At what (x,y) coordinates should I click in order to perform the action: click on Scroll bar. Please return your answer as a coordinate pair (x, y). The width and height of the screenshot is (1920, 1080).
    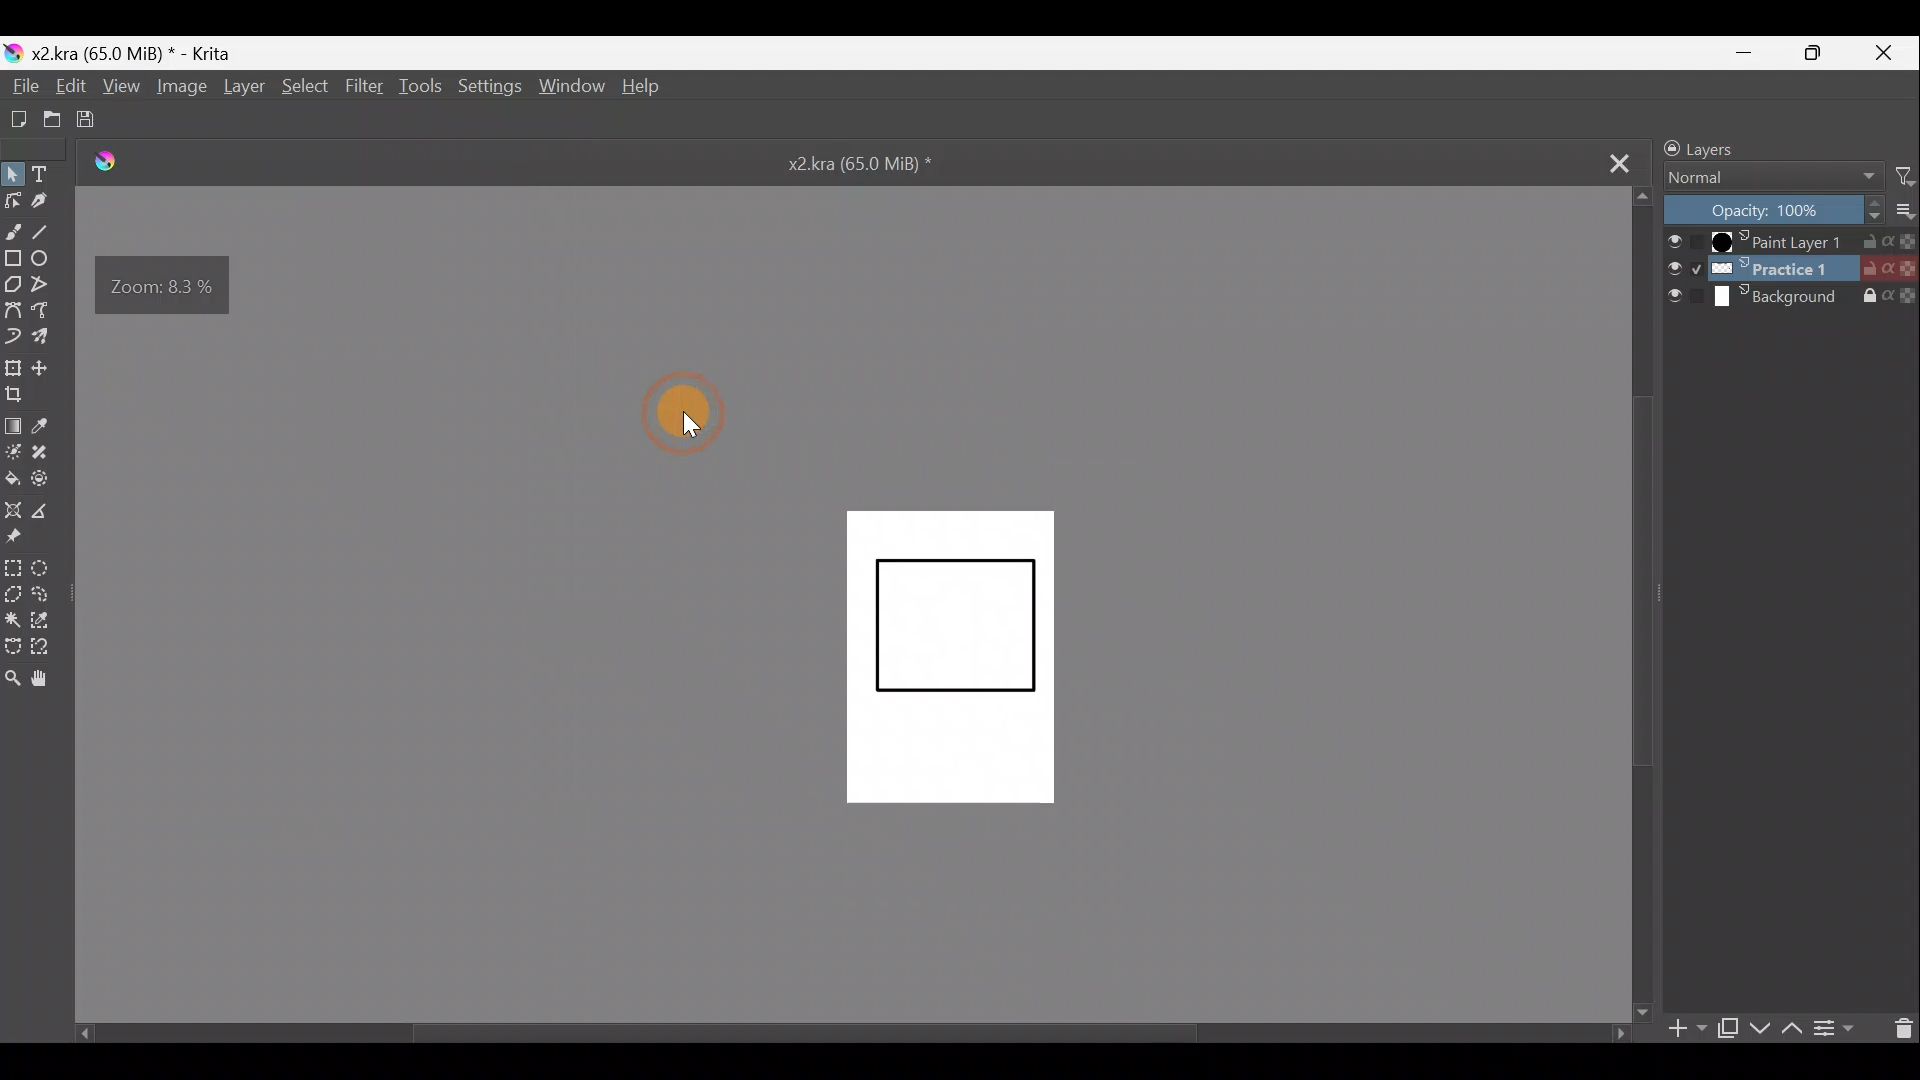
    Looking at the image, I should click on (1642, 606).